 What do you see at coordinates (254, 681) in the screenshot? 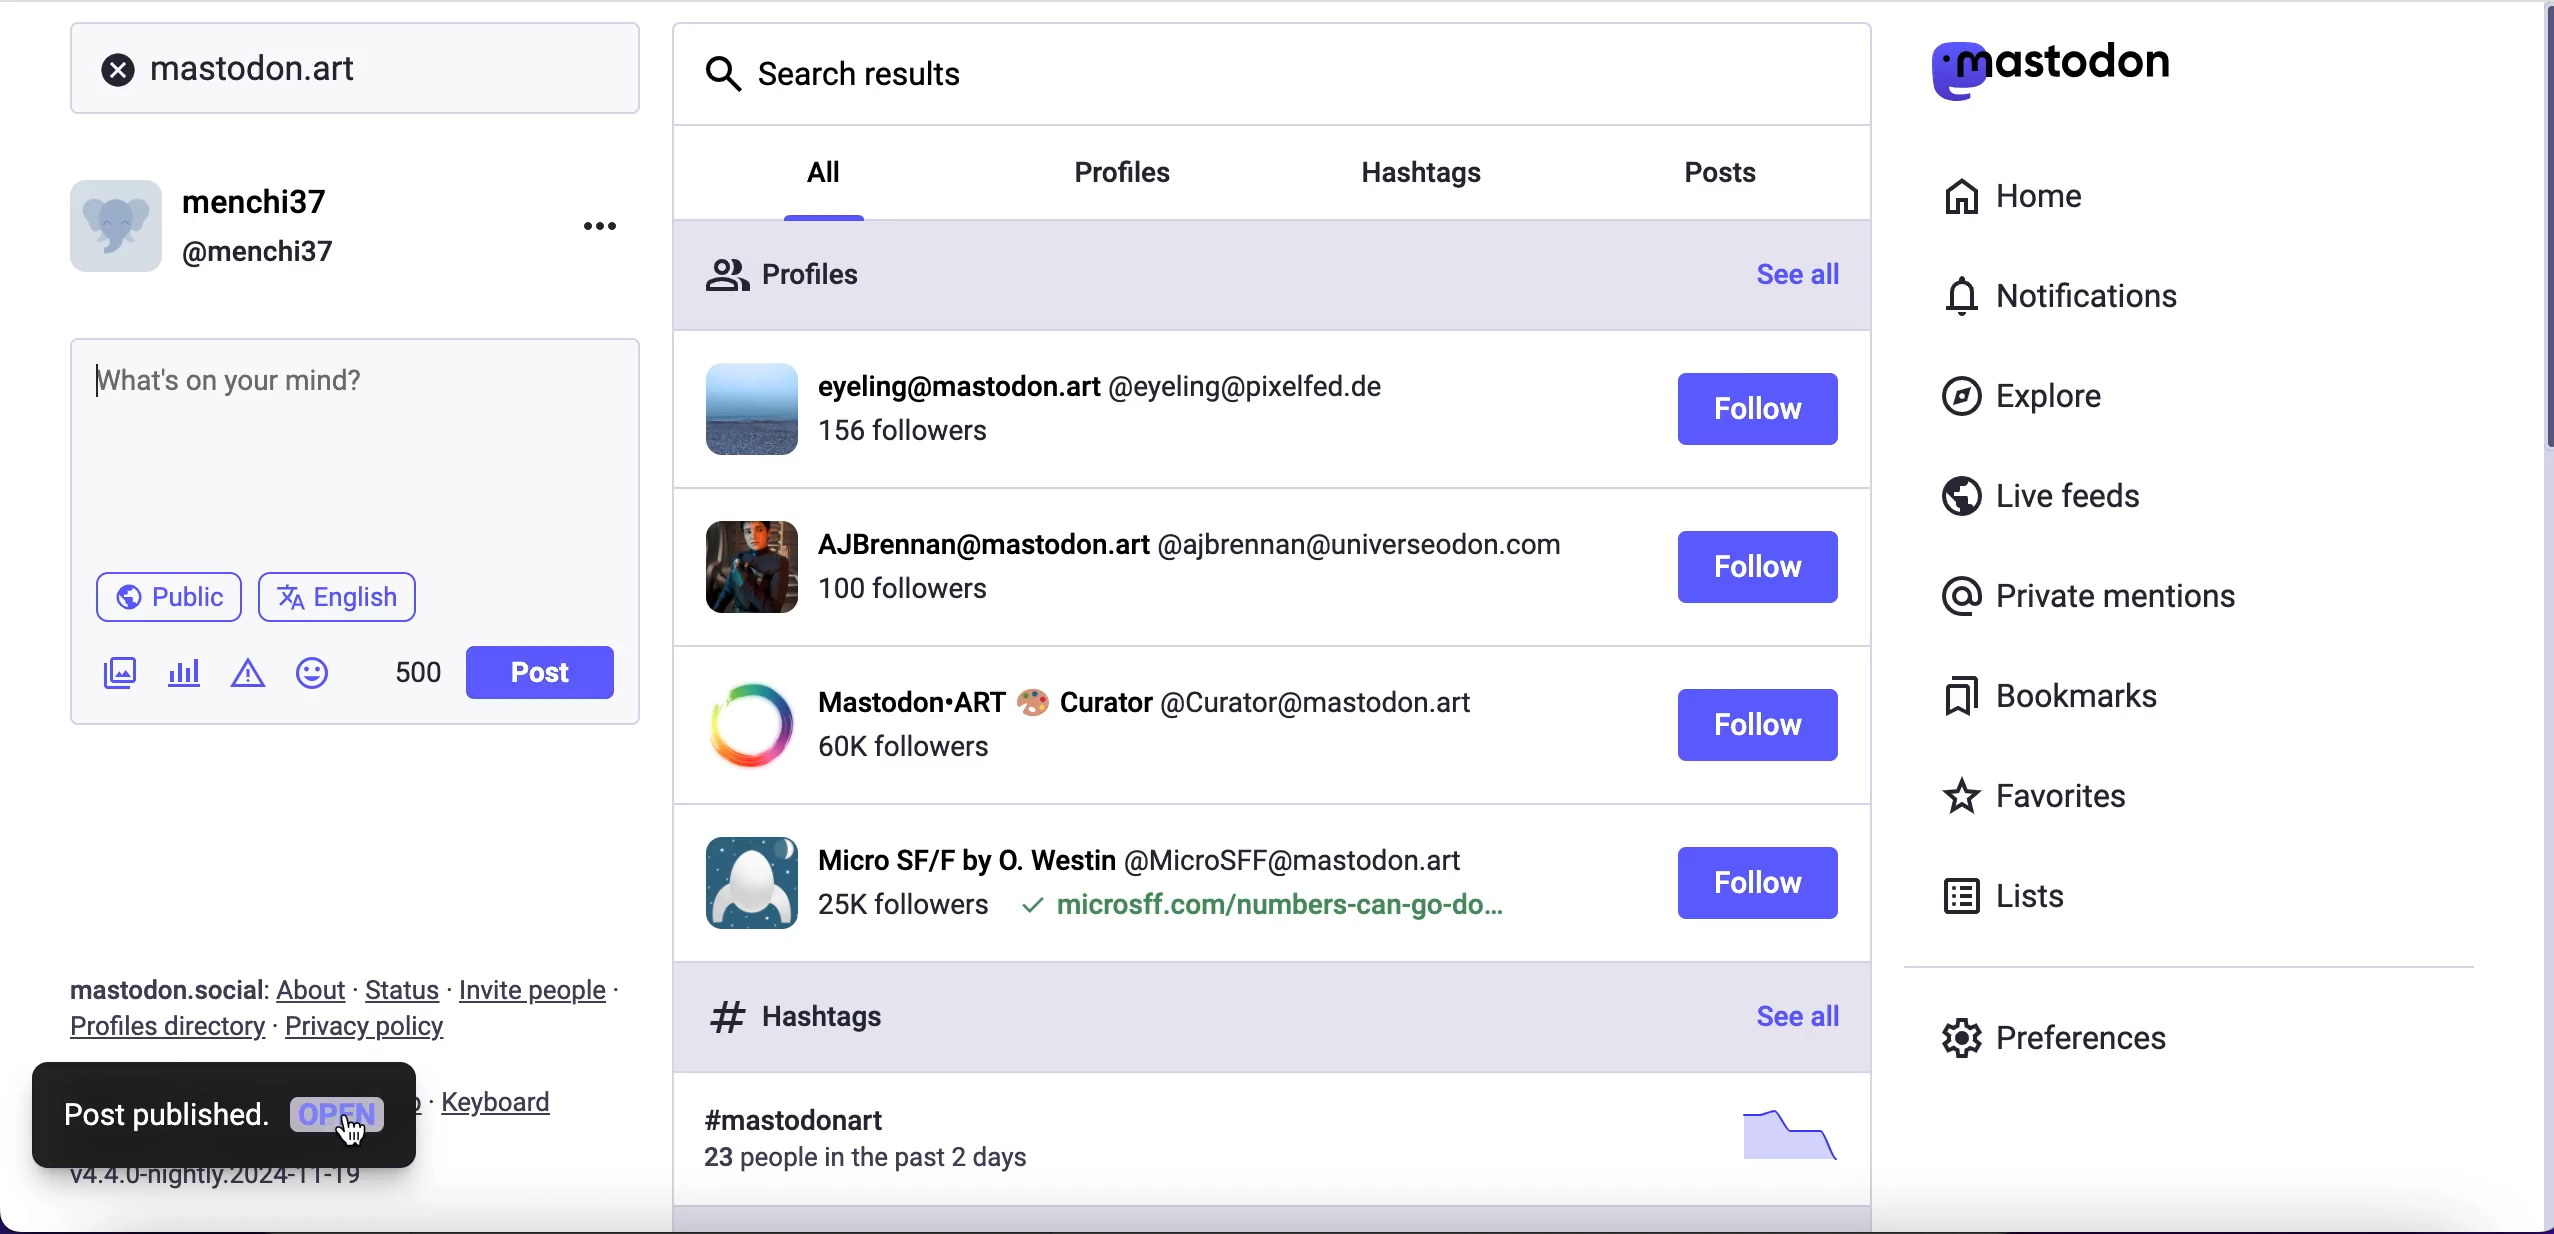
I see `add warning` at bounding box center [254, 681].